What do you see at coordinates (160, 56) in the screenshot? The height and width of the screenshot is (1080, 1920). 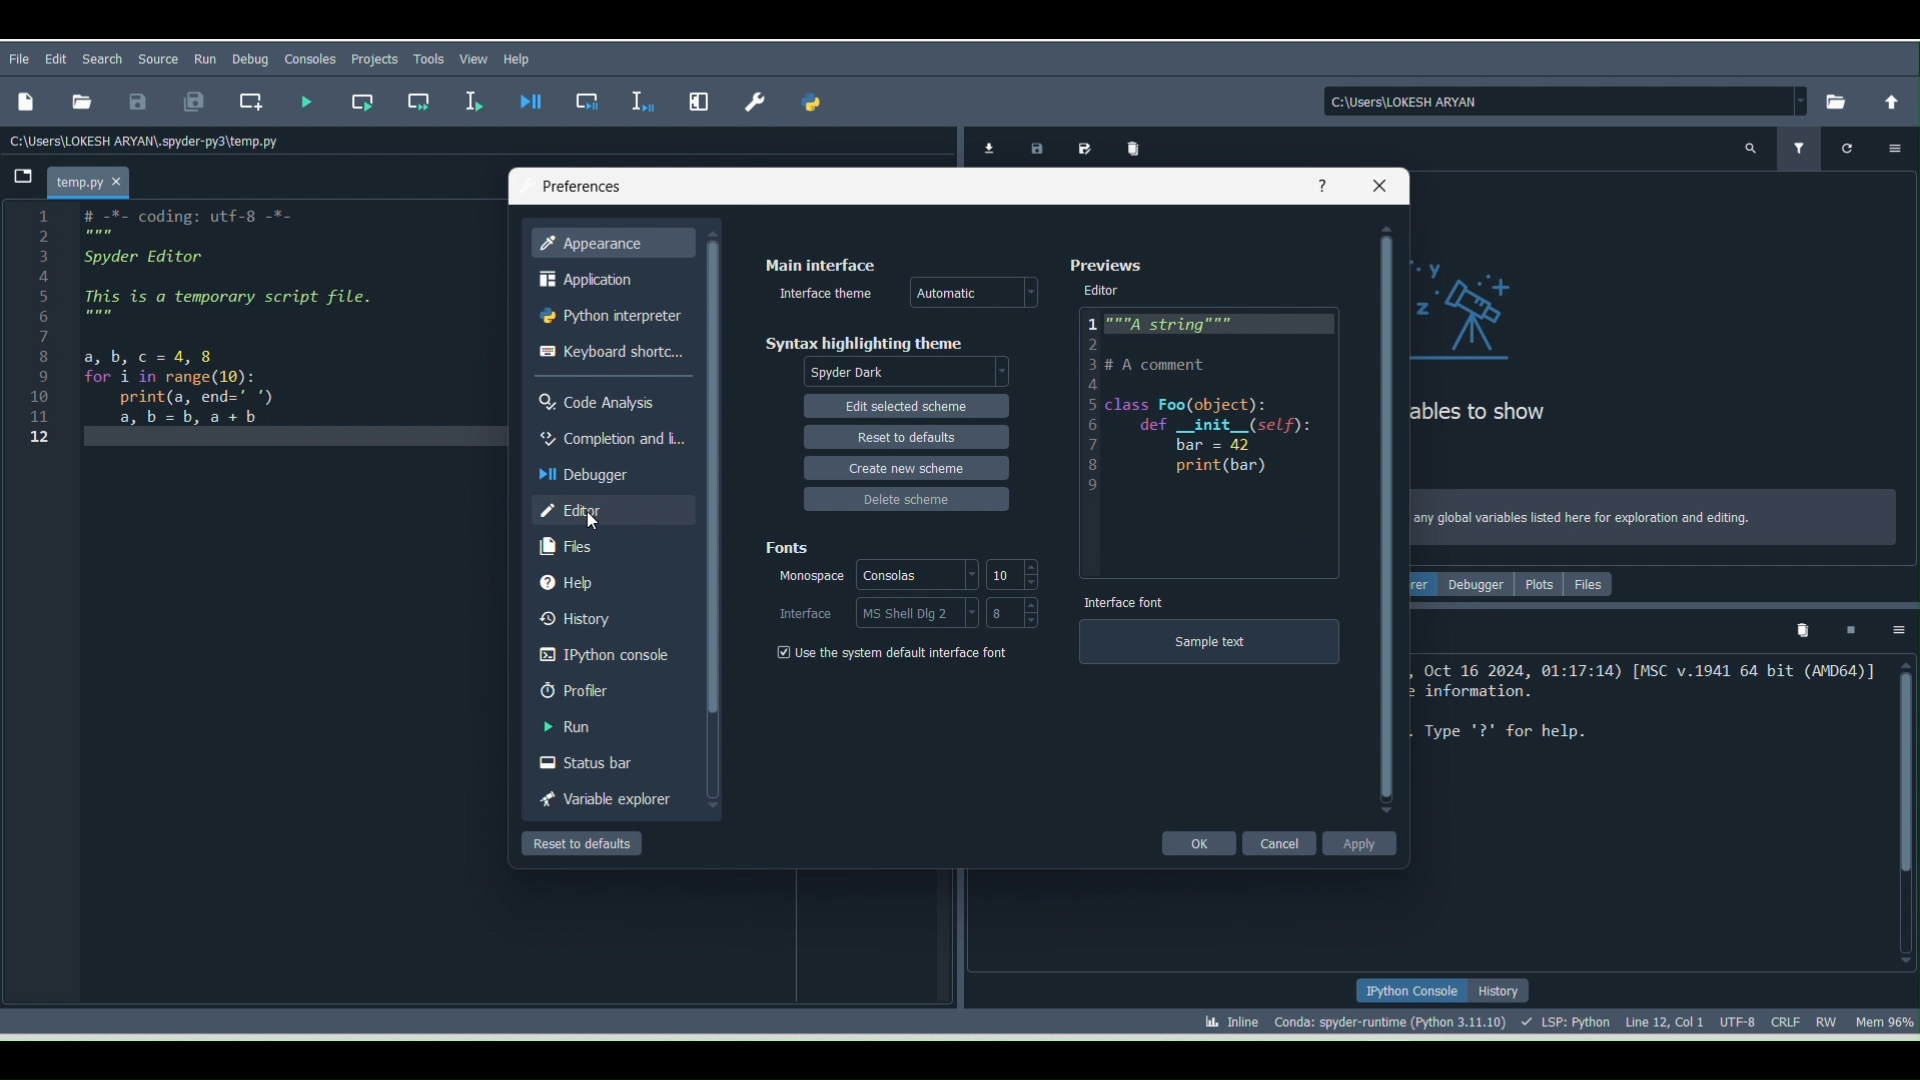 I see `Source` at bounding box center [160, 56].